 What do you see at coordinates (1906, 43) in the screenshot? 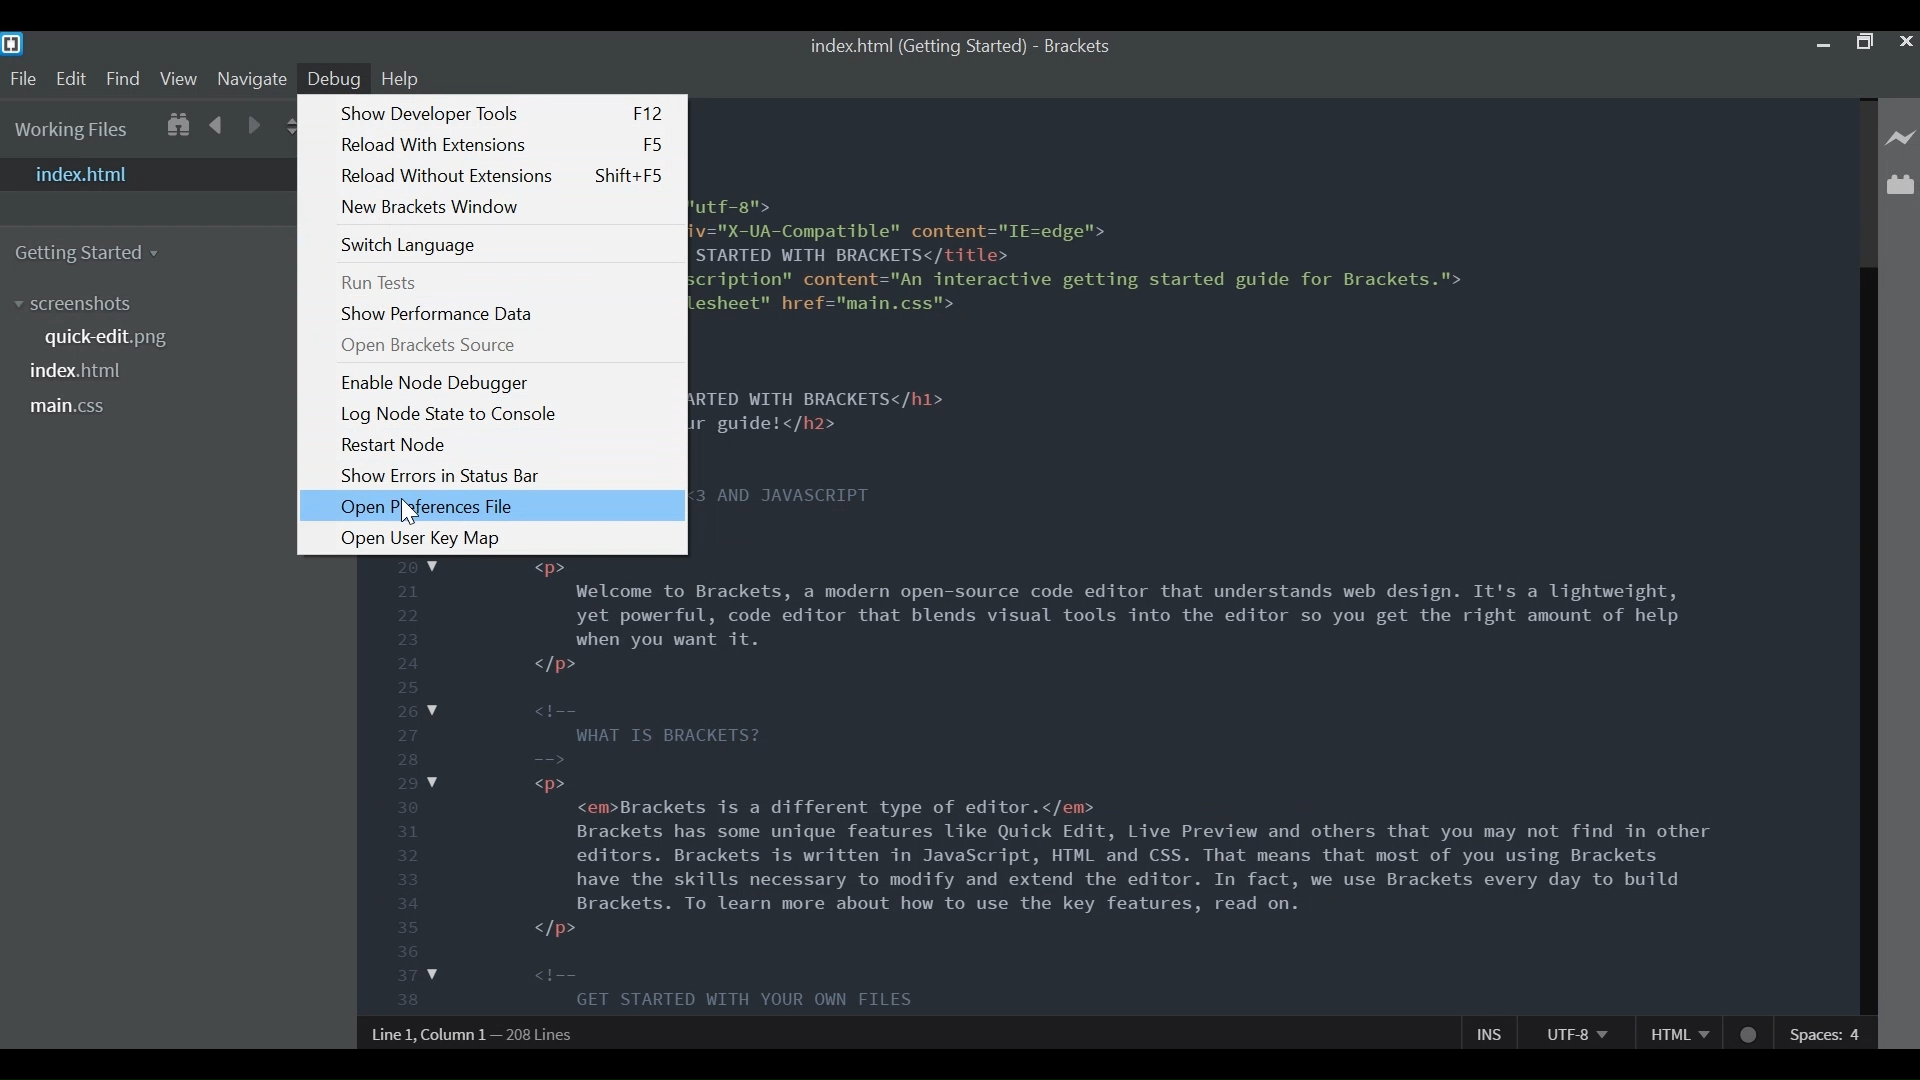
I see `Close` at bounding box center [1906, 43].